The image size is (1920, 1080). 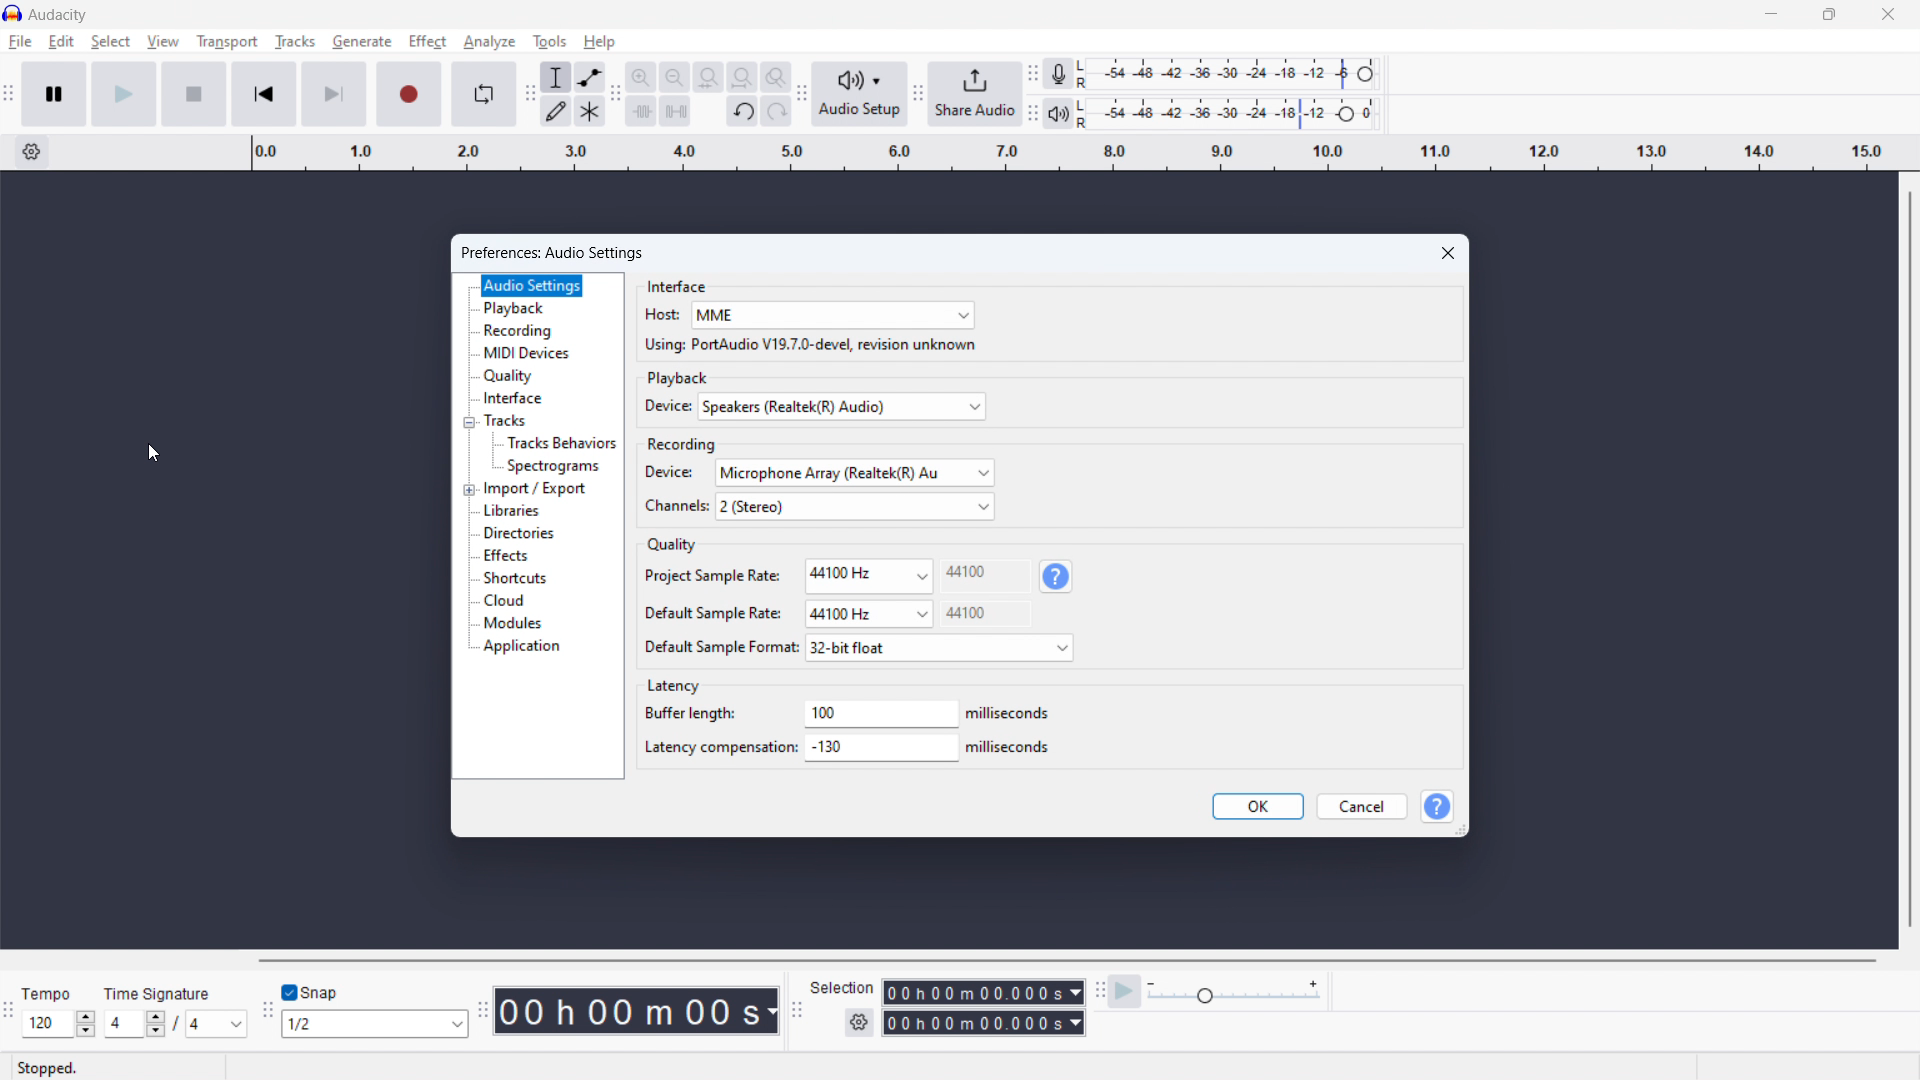 I want to click on tools, so click(x=548, y=40).